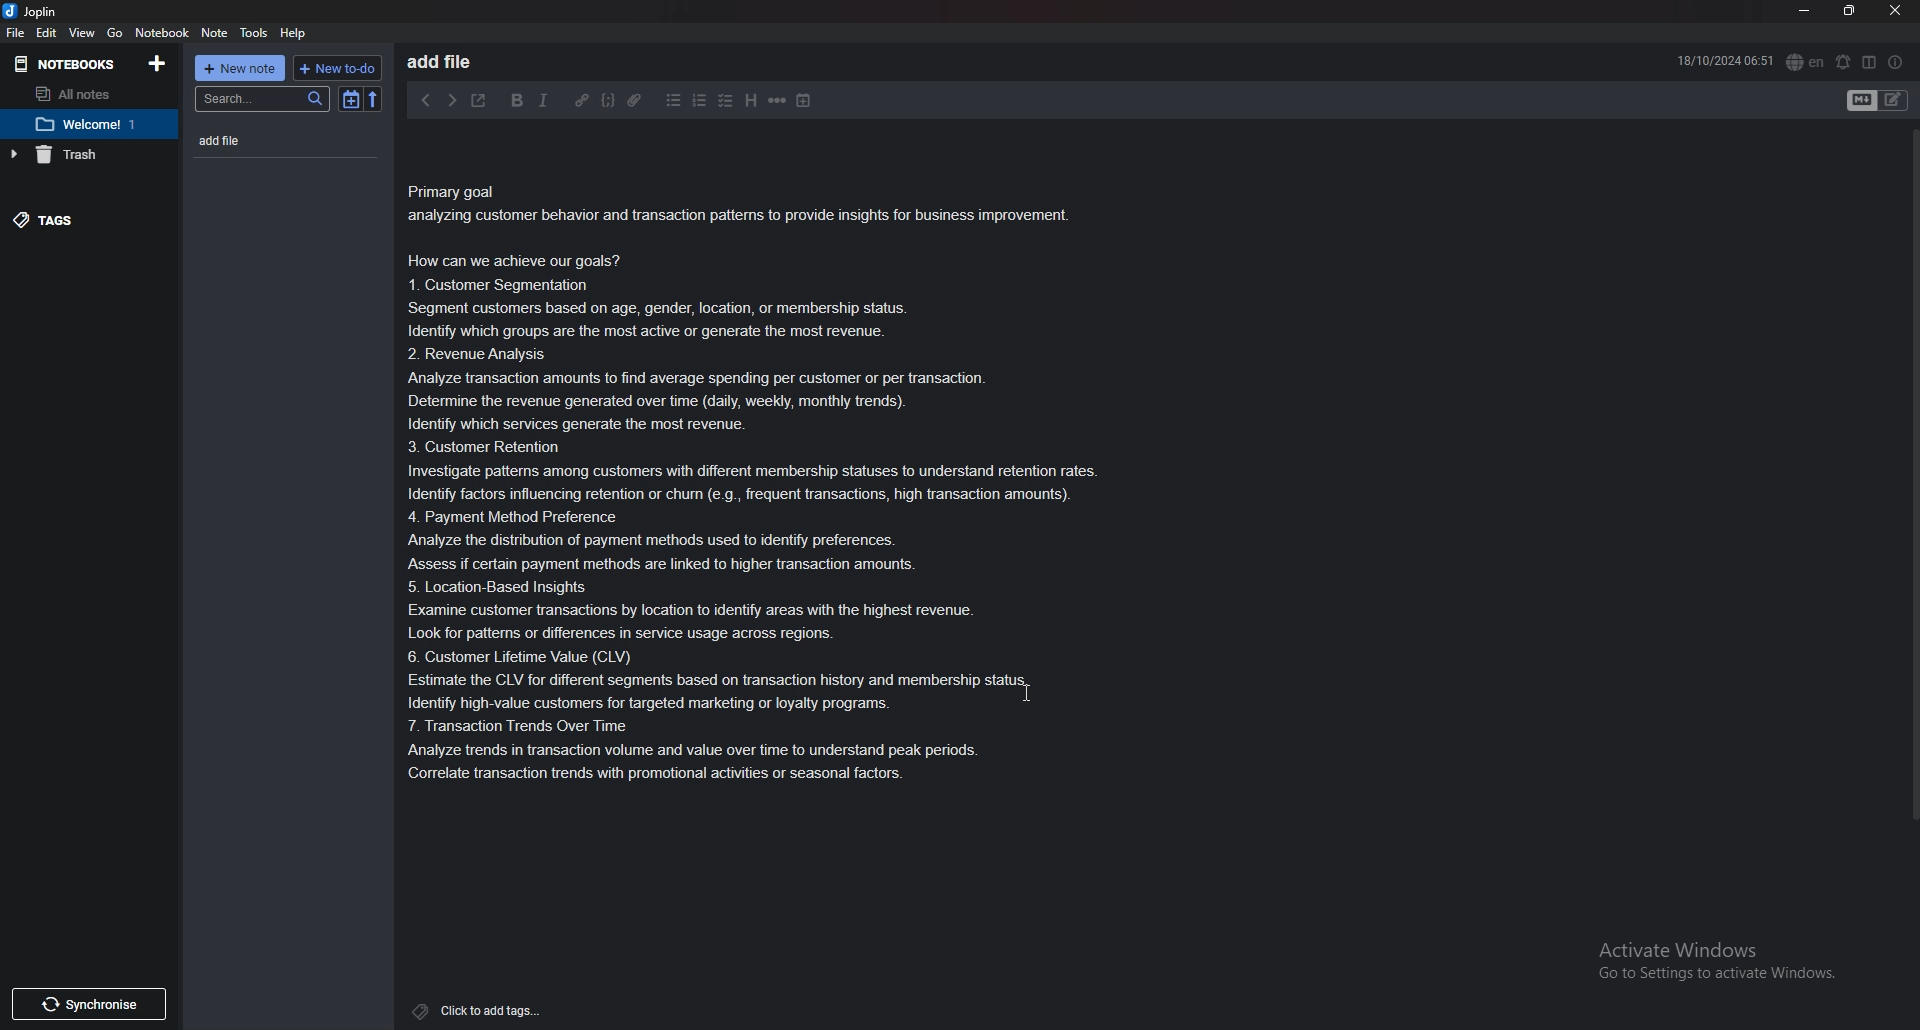  Describe the element at coordinates (377, 98) in the screenshot. I see `Reverse sort order` at that location.